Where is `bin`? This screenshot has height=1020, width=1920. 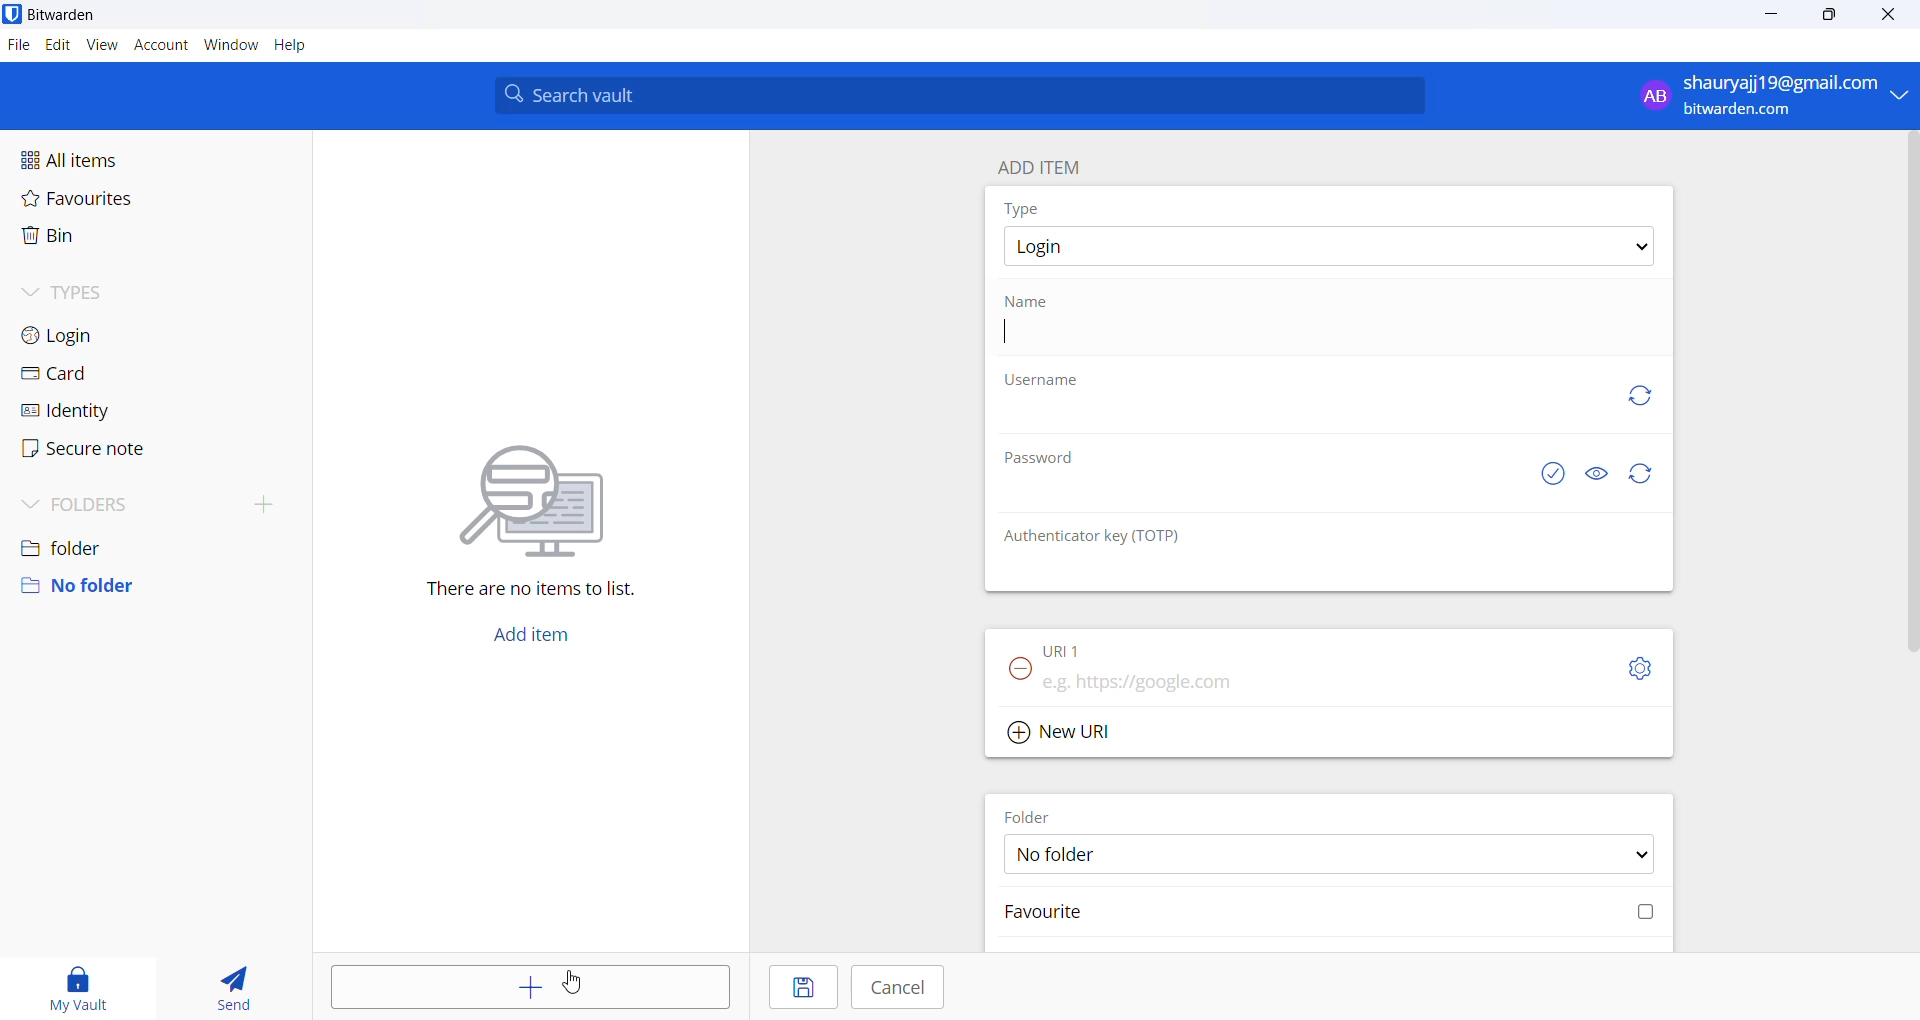 bin is located at coordinates (104, 242).